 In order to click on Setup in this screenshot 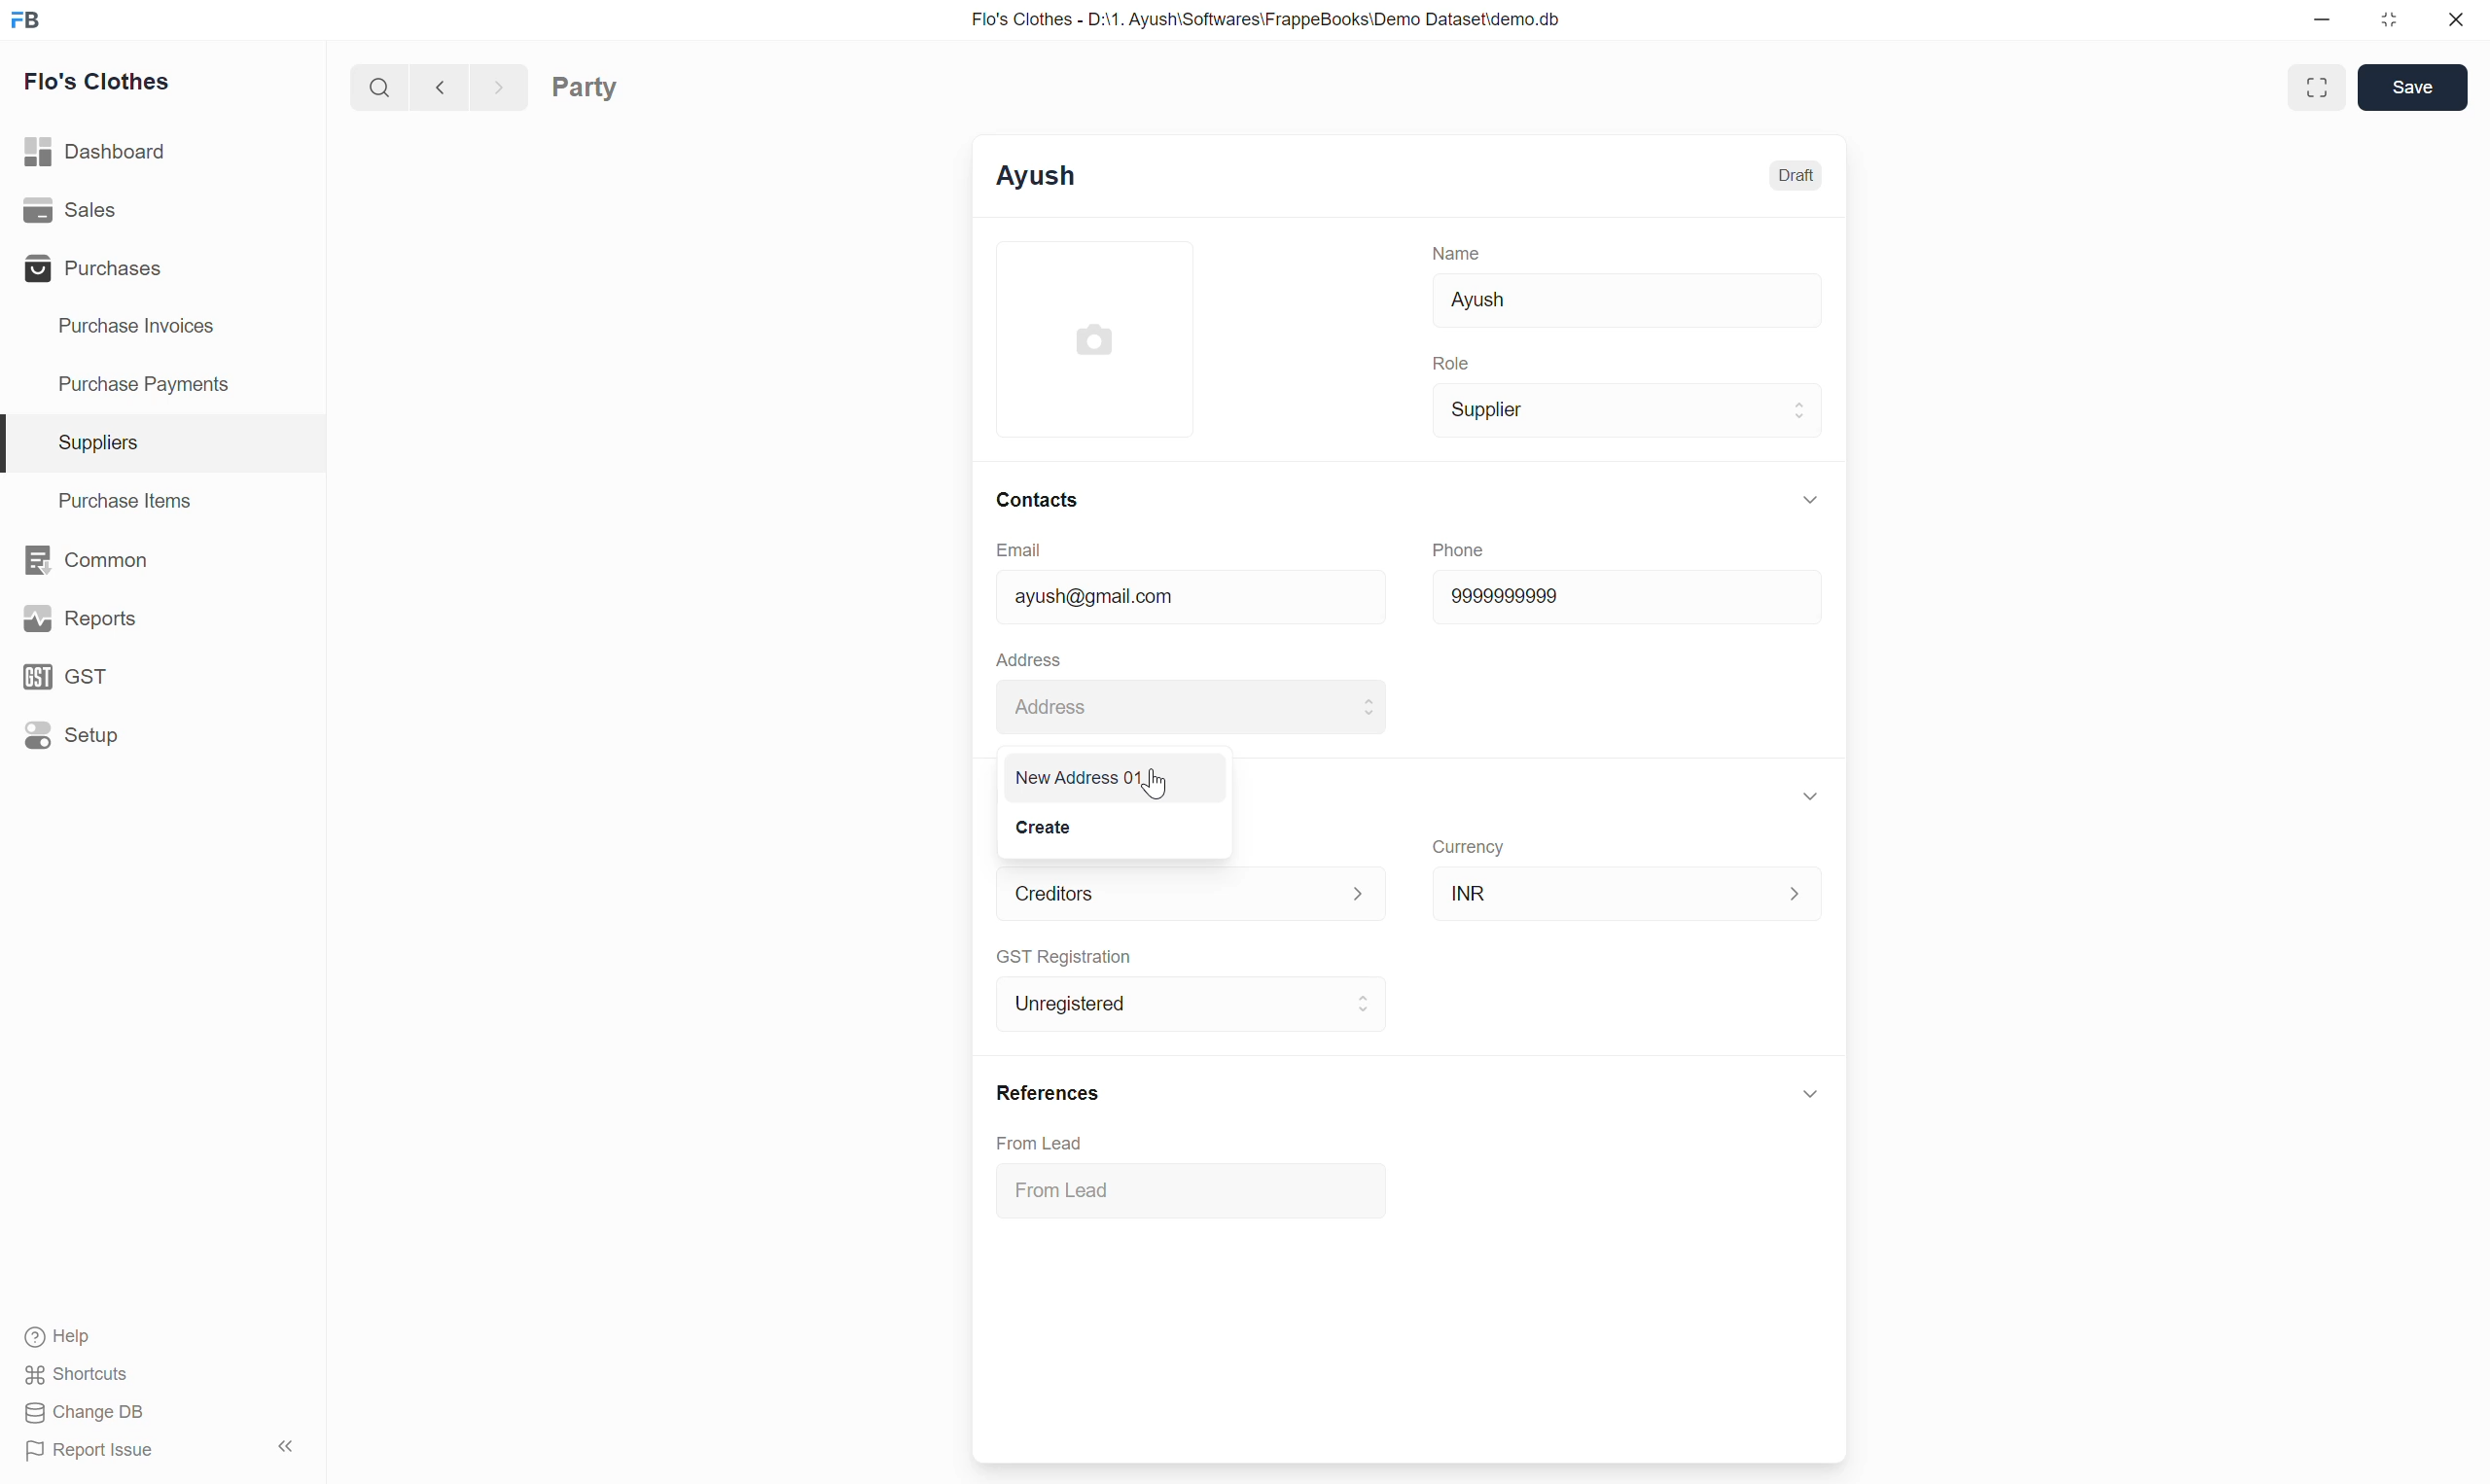, I will do `click(161, 735)`.